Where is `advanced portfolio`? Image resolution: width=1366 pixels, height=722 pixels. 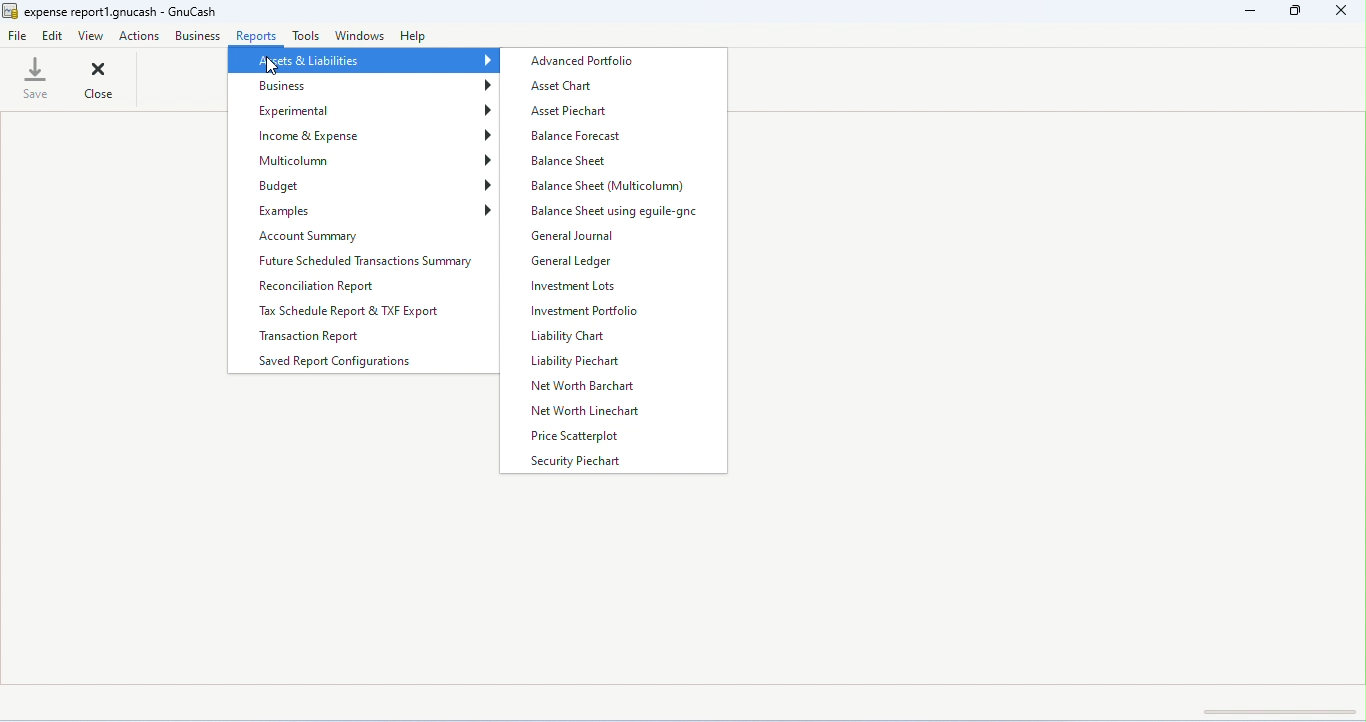 advanced portfolio is located at coordinates (589, 62).